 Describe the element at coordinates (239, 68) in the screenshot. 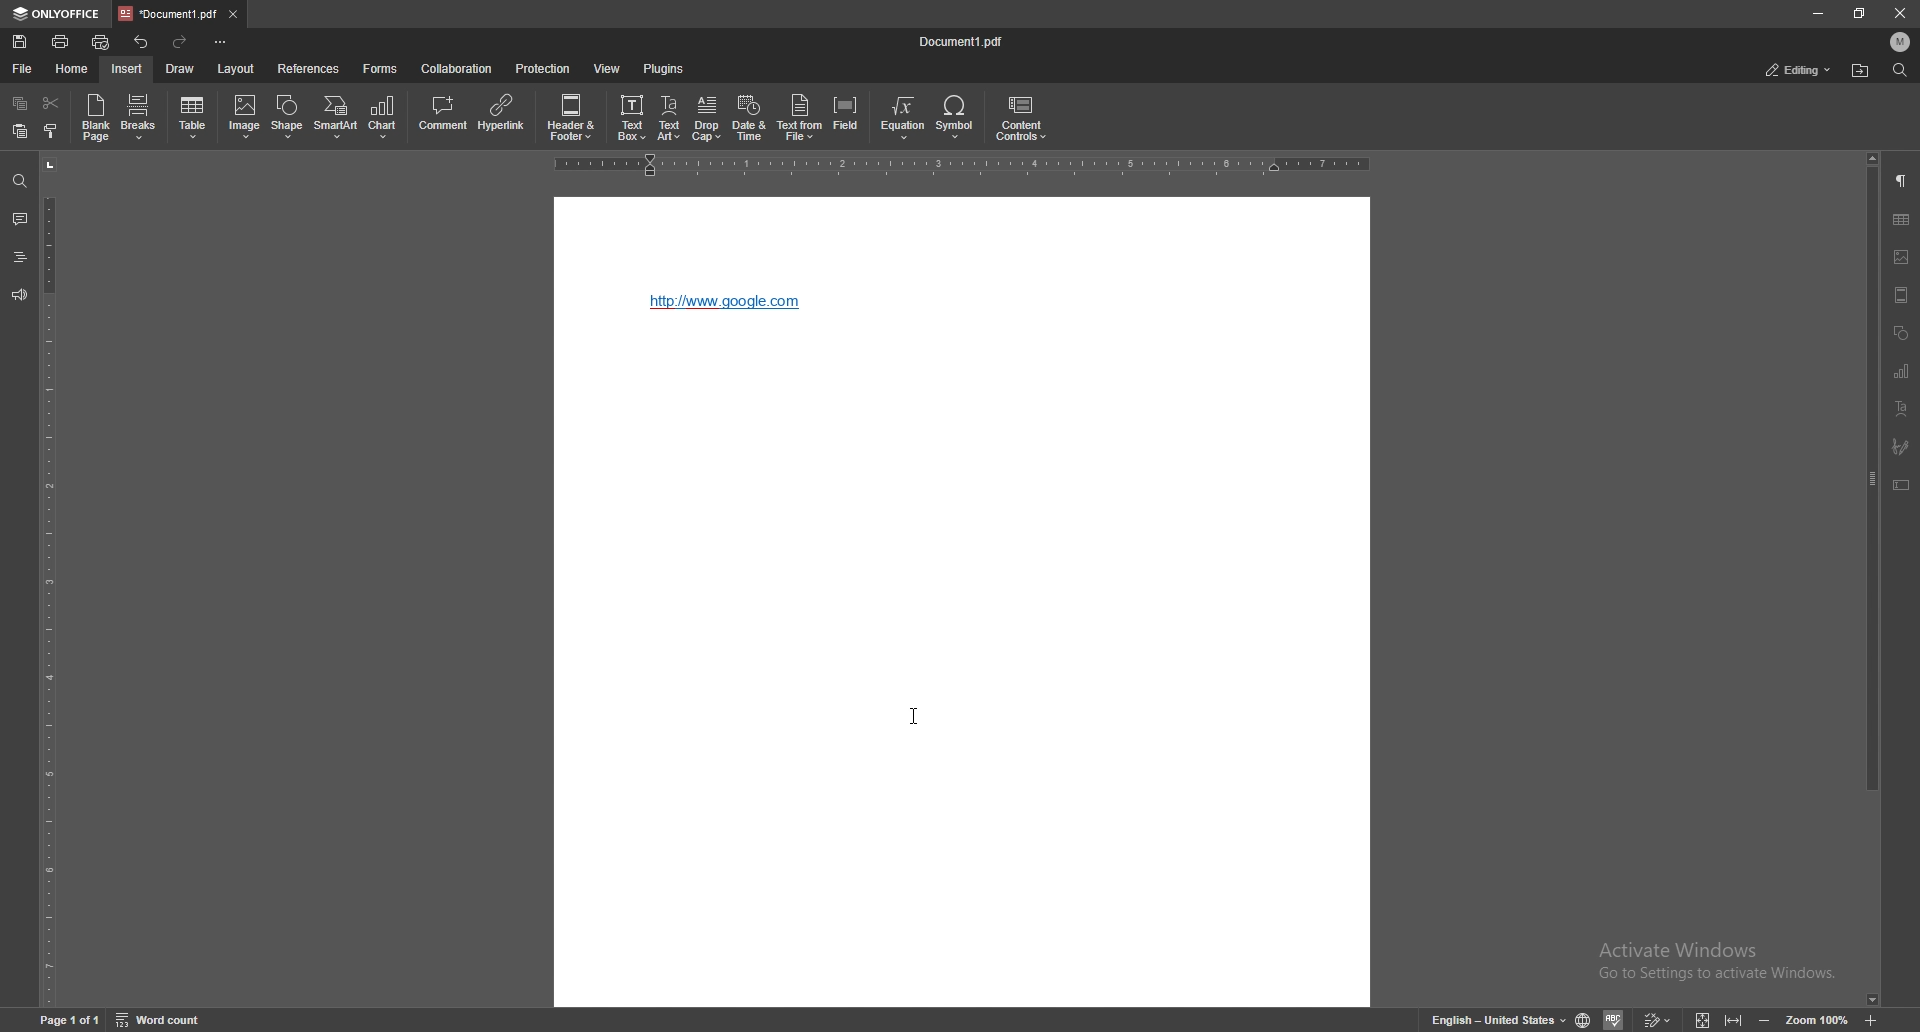

I see `layout` at that location.